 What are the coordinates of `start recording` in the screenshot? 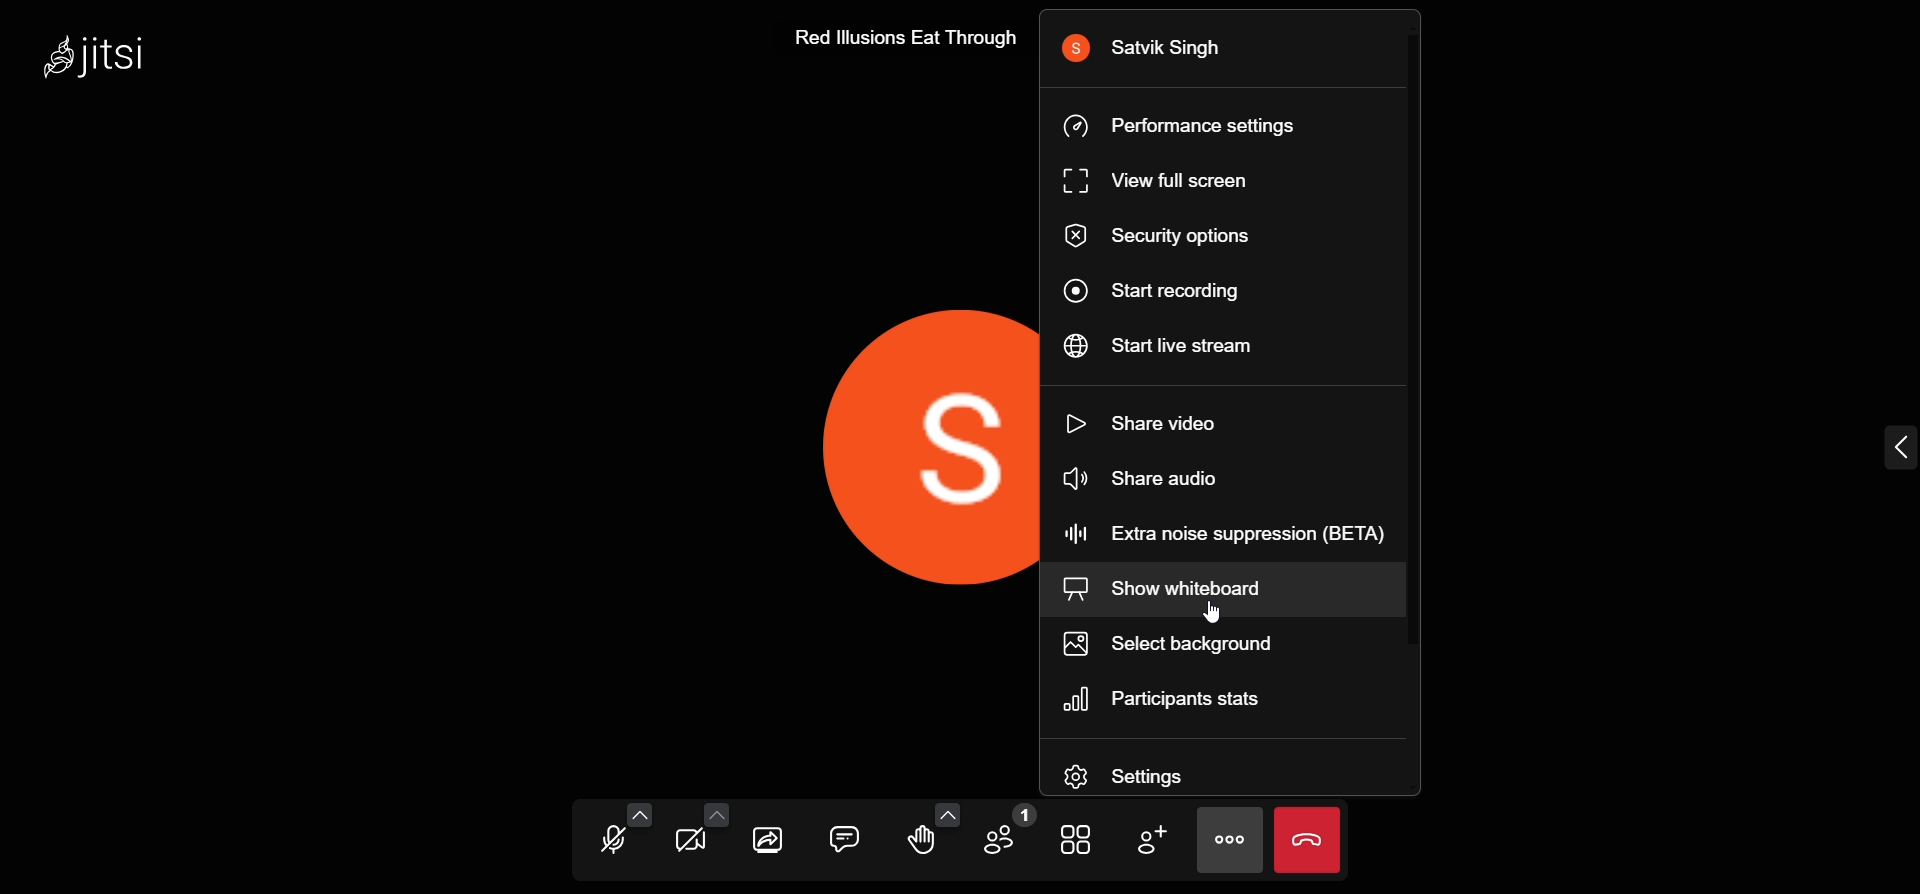 It's located at (1168, 289).